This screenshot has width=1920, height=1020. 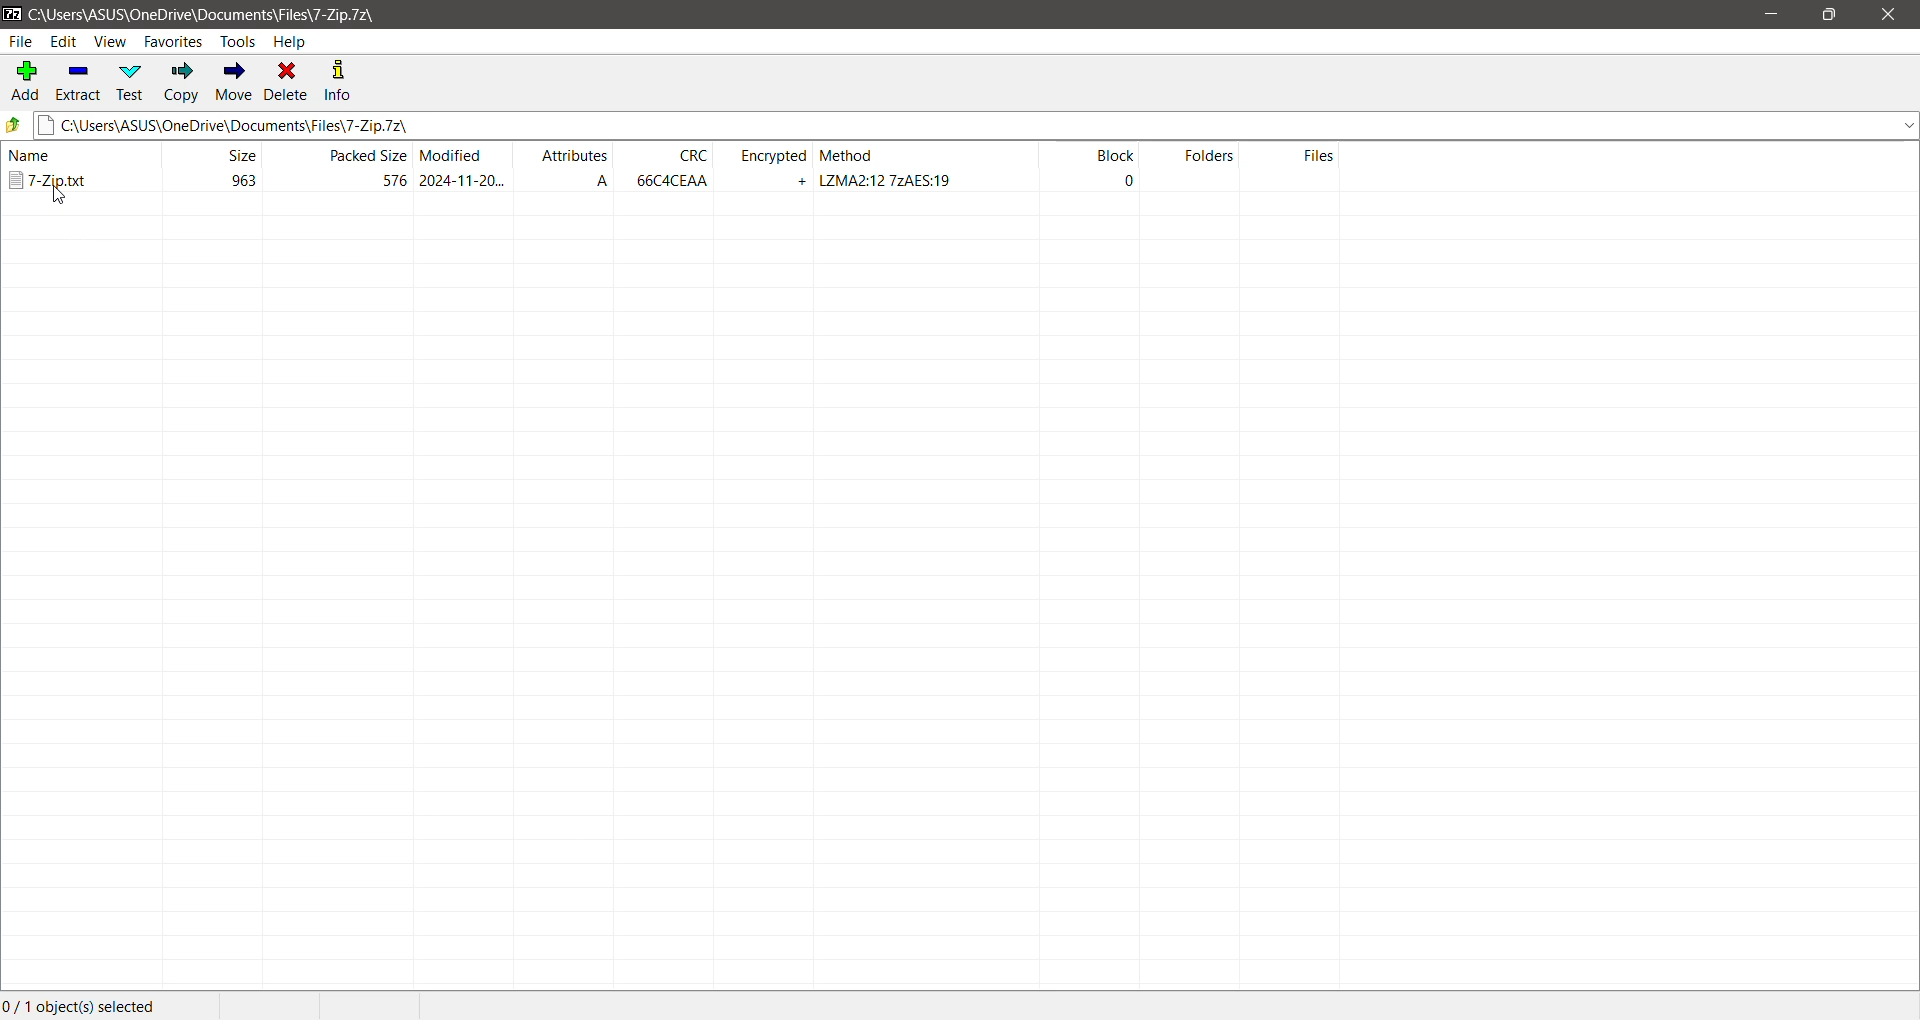 I want to click on Favorites, so click(x=174, y=42).